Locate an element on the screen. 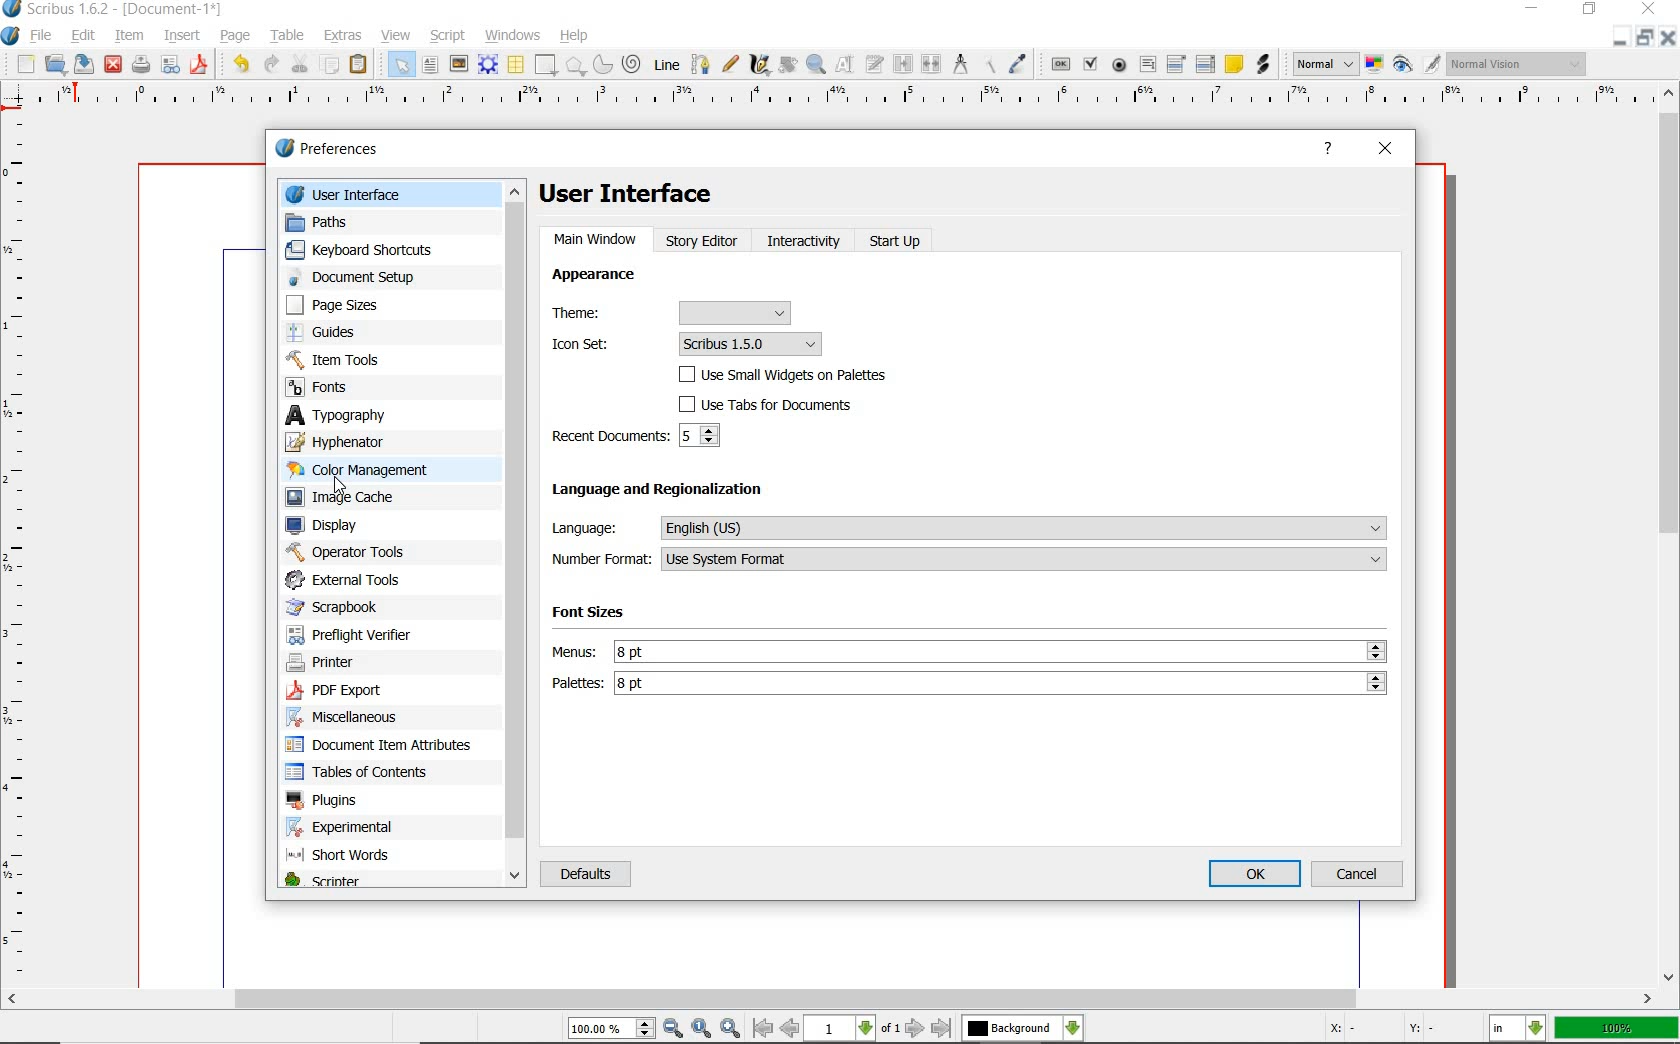  insert is located at coordinates (182, 34).